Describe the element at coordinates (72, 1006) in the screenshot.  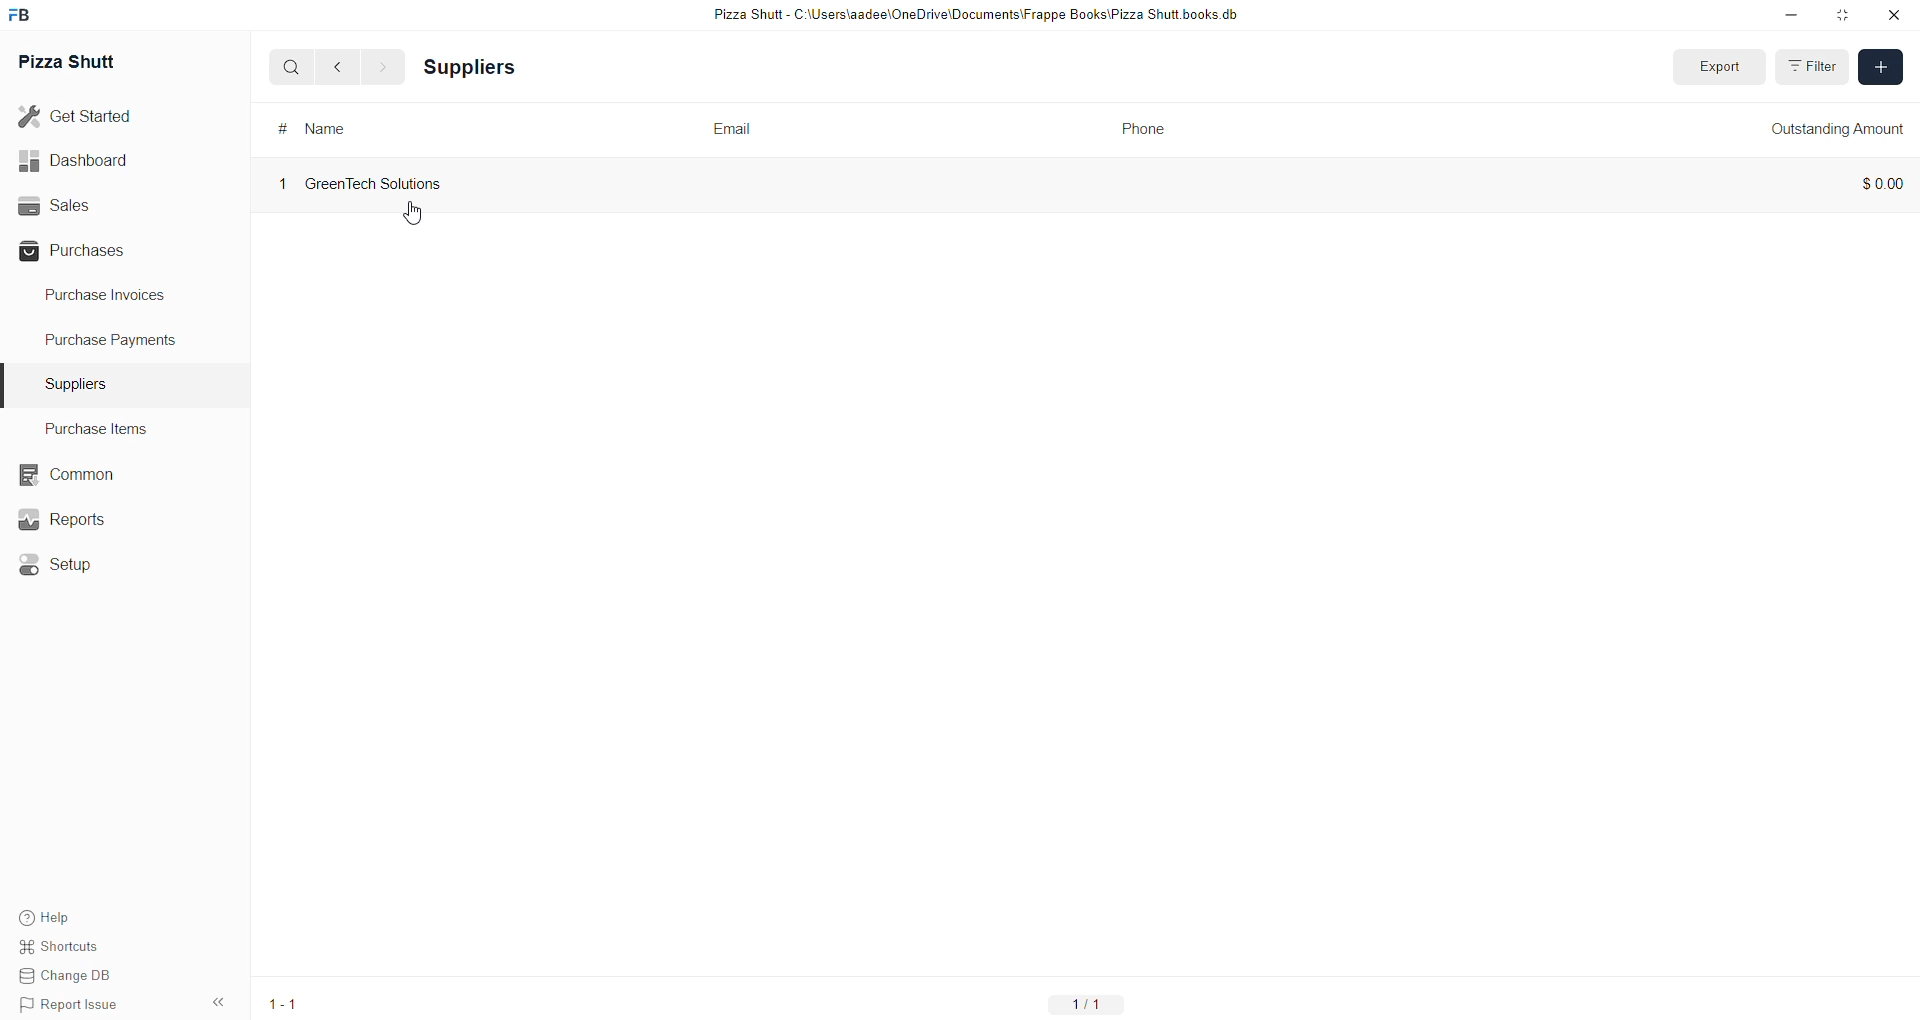
I see `J Report Issue` at that location.